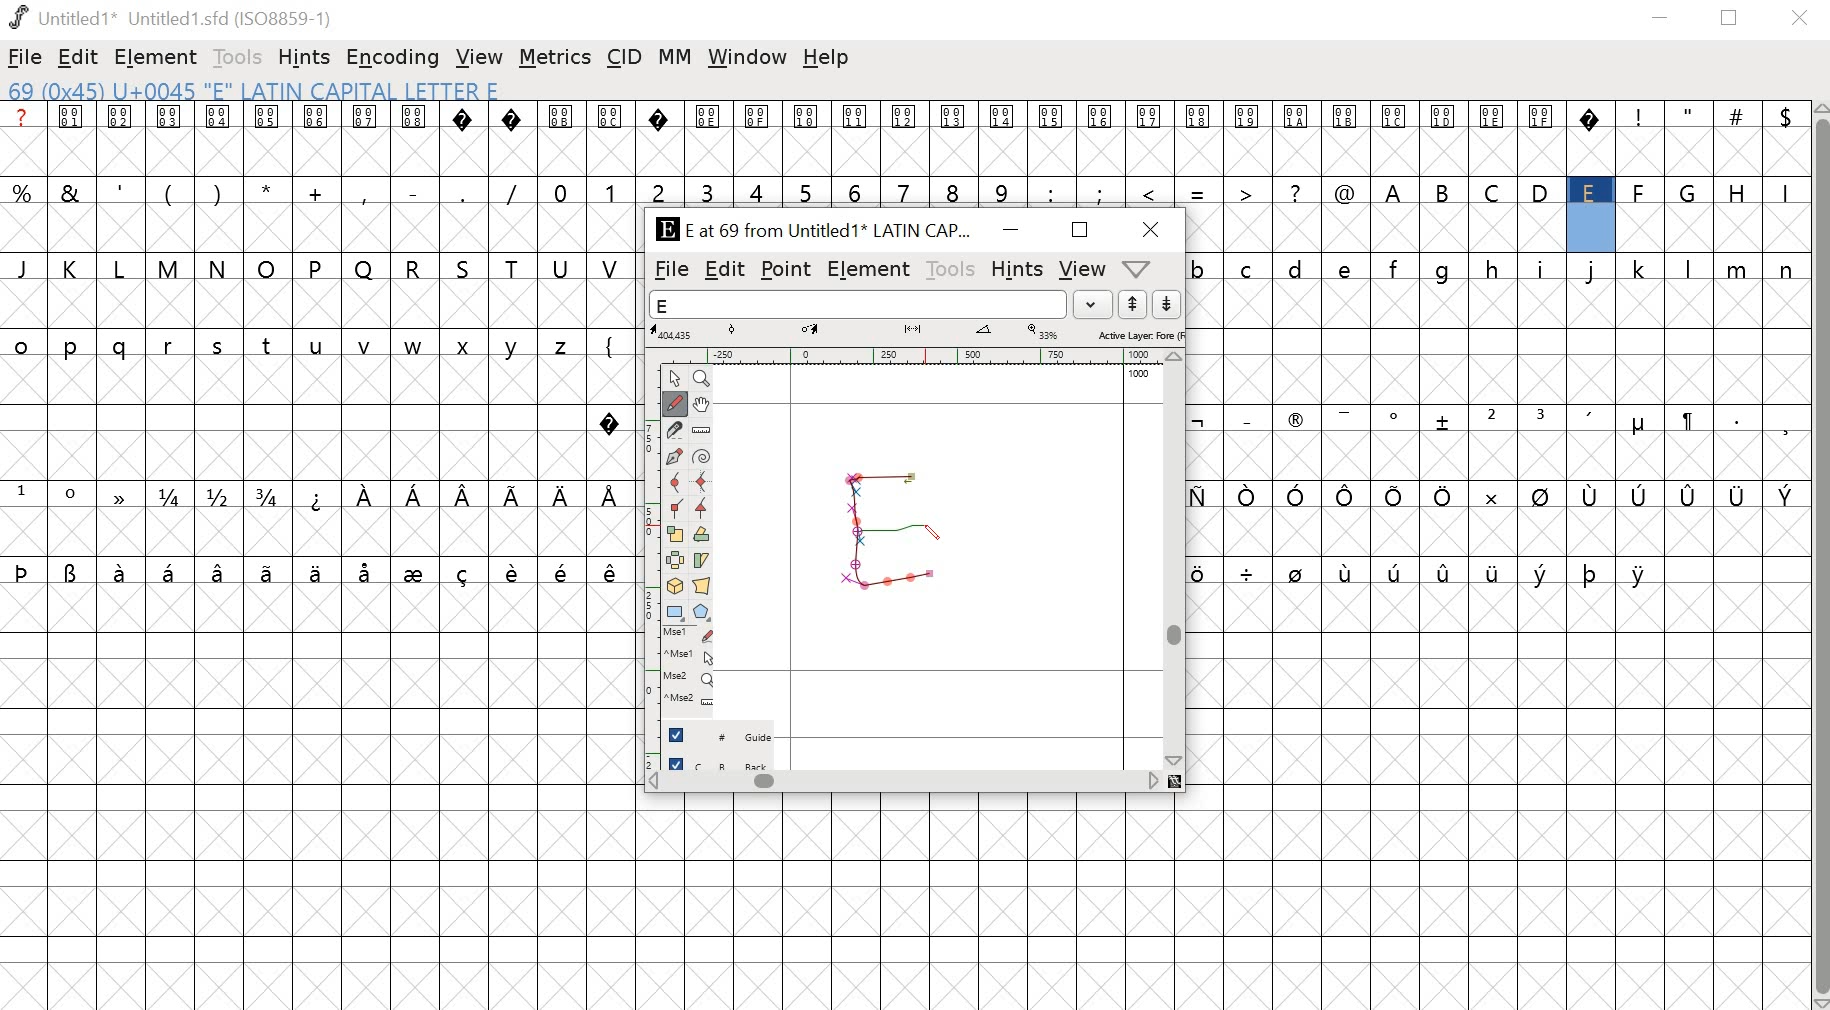 The width and height of the screenshot is (1830, 1010). I want to click on 1000, so click(1140, 374).